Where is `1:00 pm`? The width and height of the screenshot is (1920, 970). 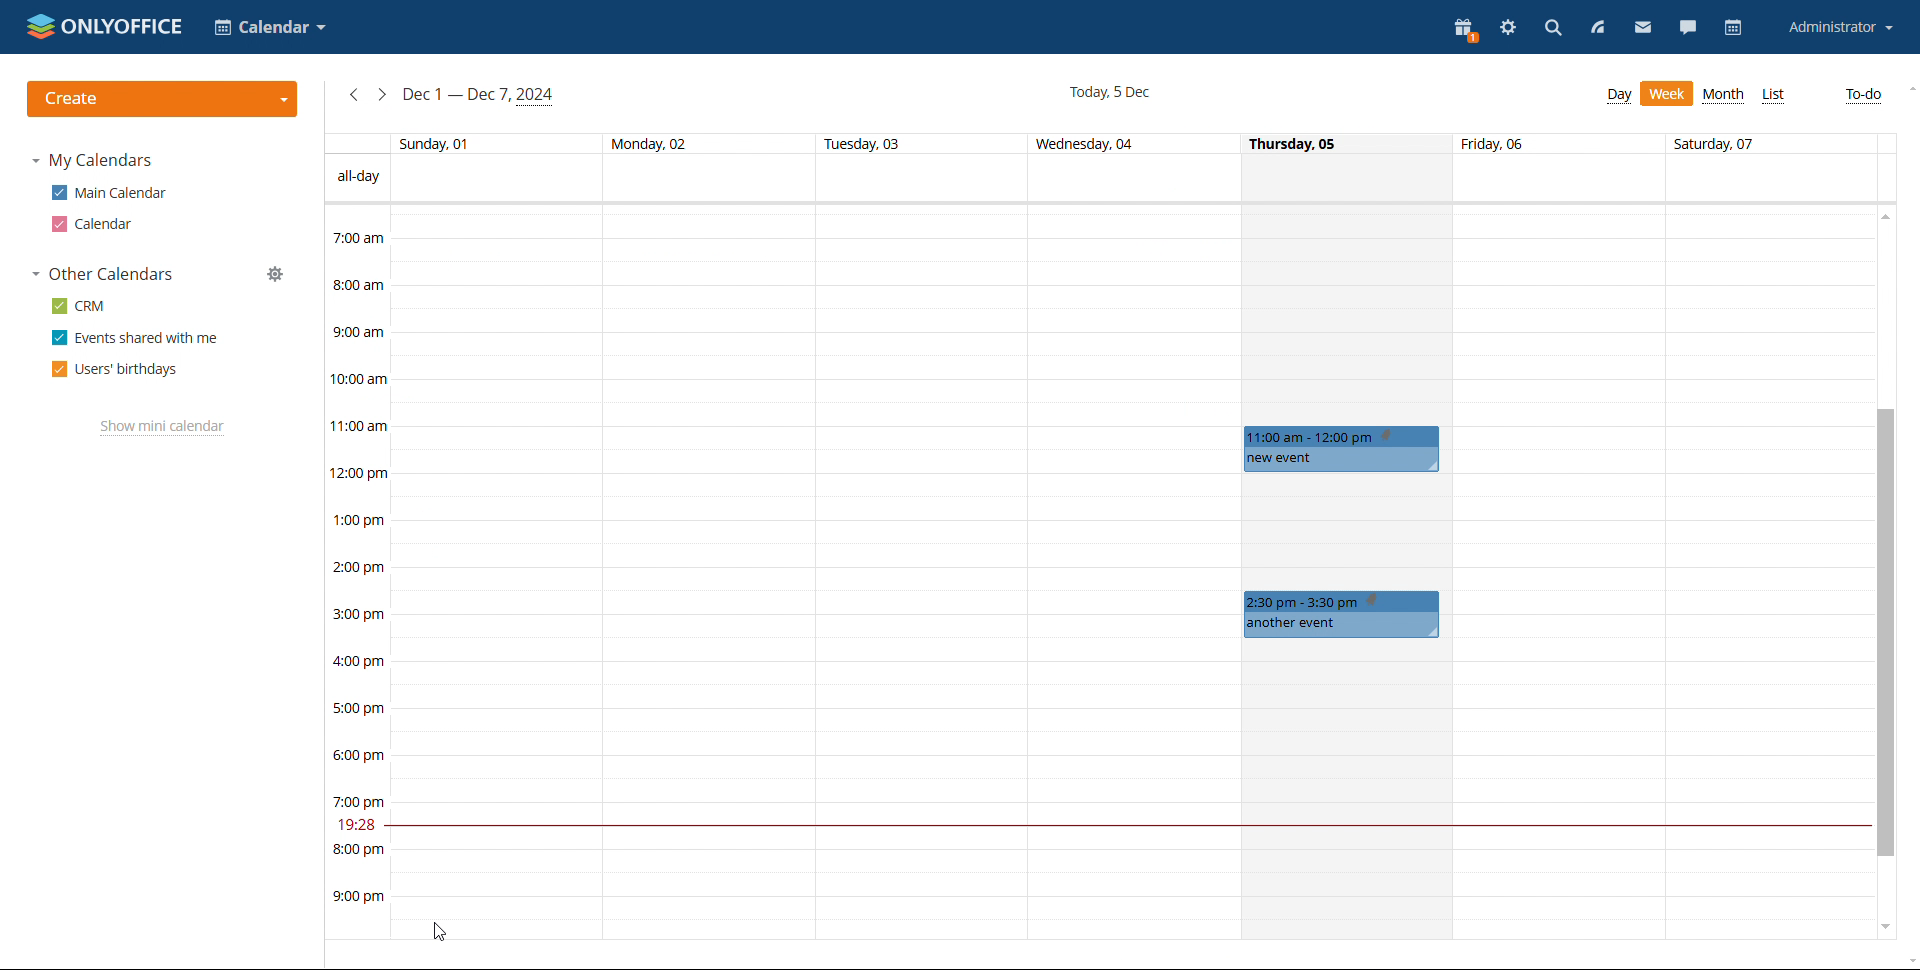
1:00 pm is located at coordinates (357, 521).